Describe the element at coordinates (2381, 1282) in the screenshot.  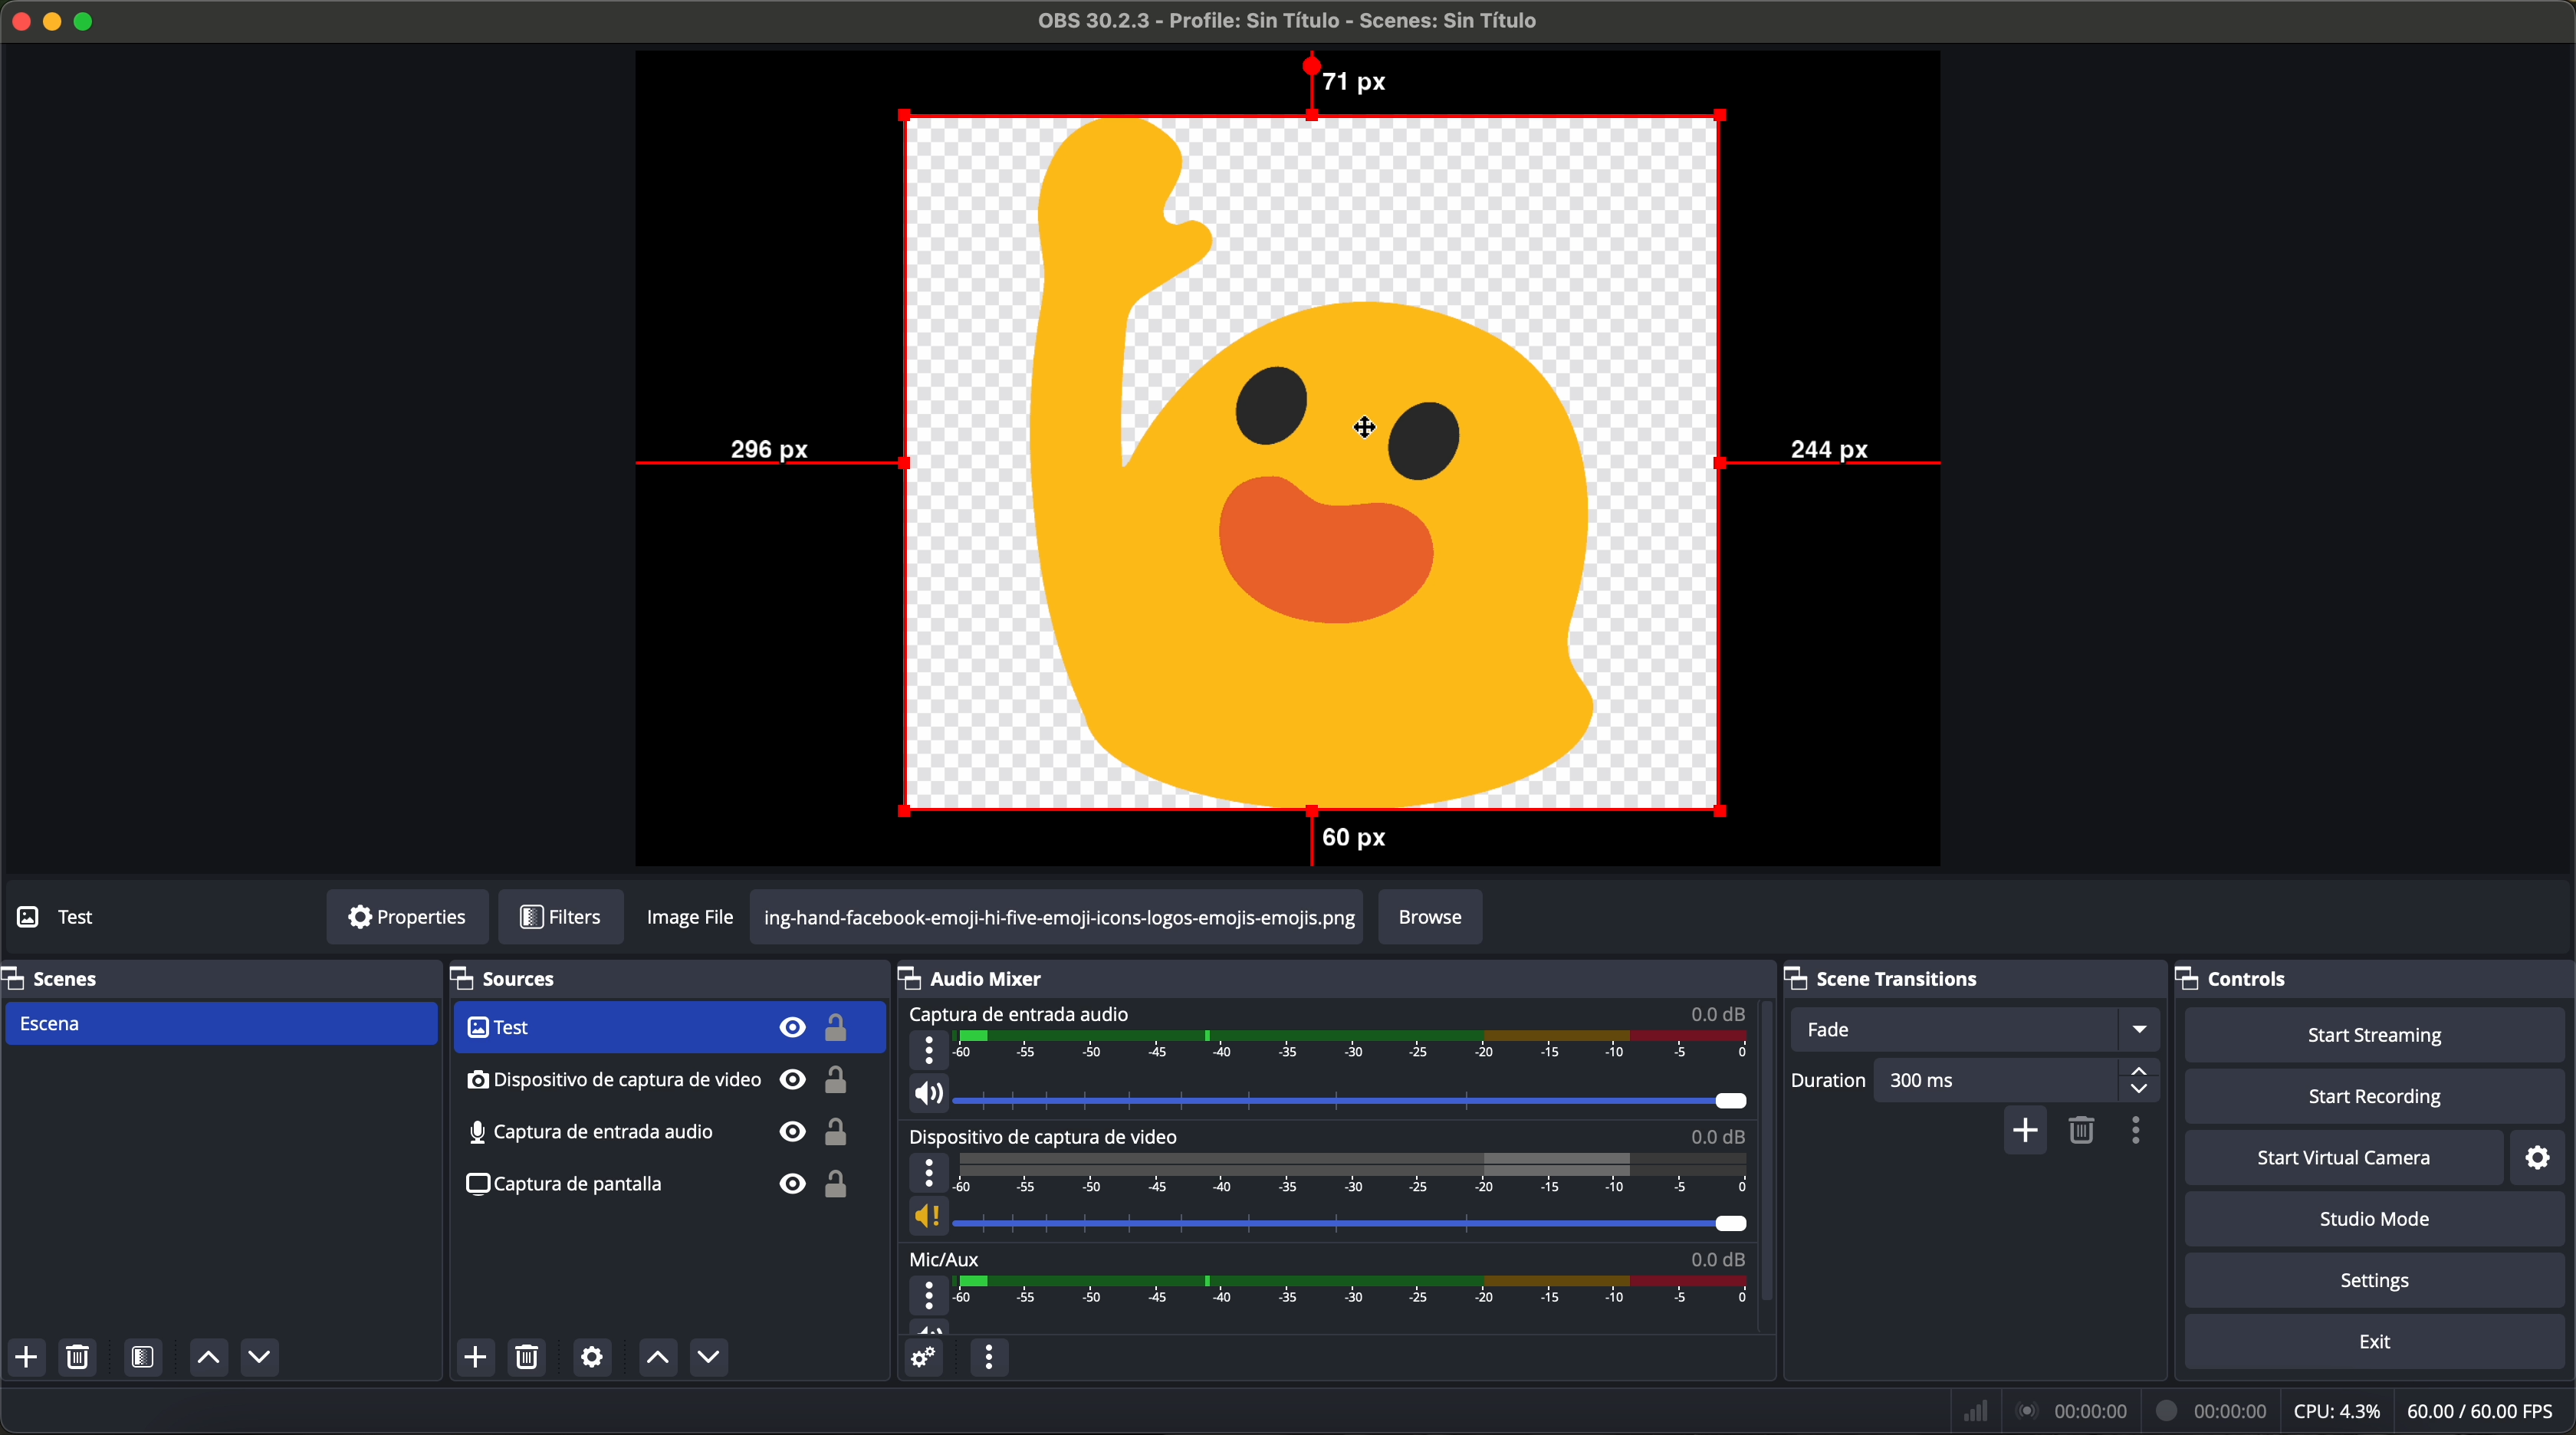
I see `settings` at that location.